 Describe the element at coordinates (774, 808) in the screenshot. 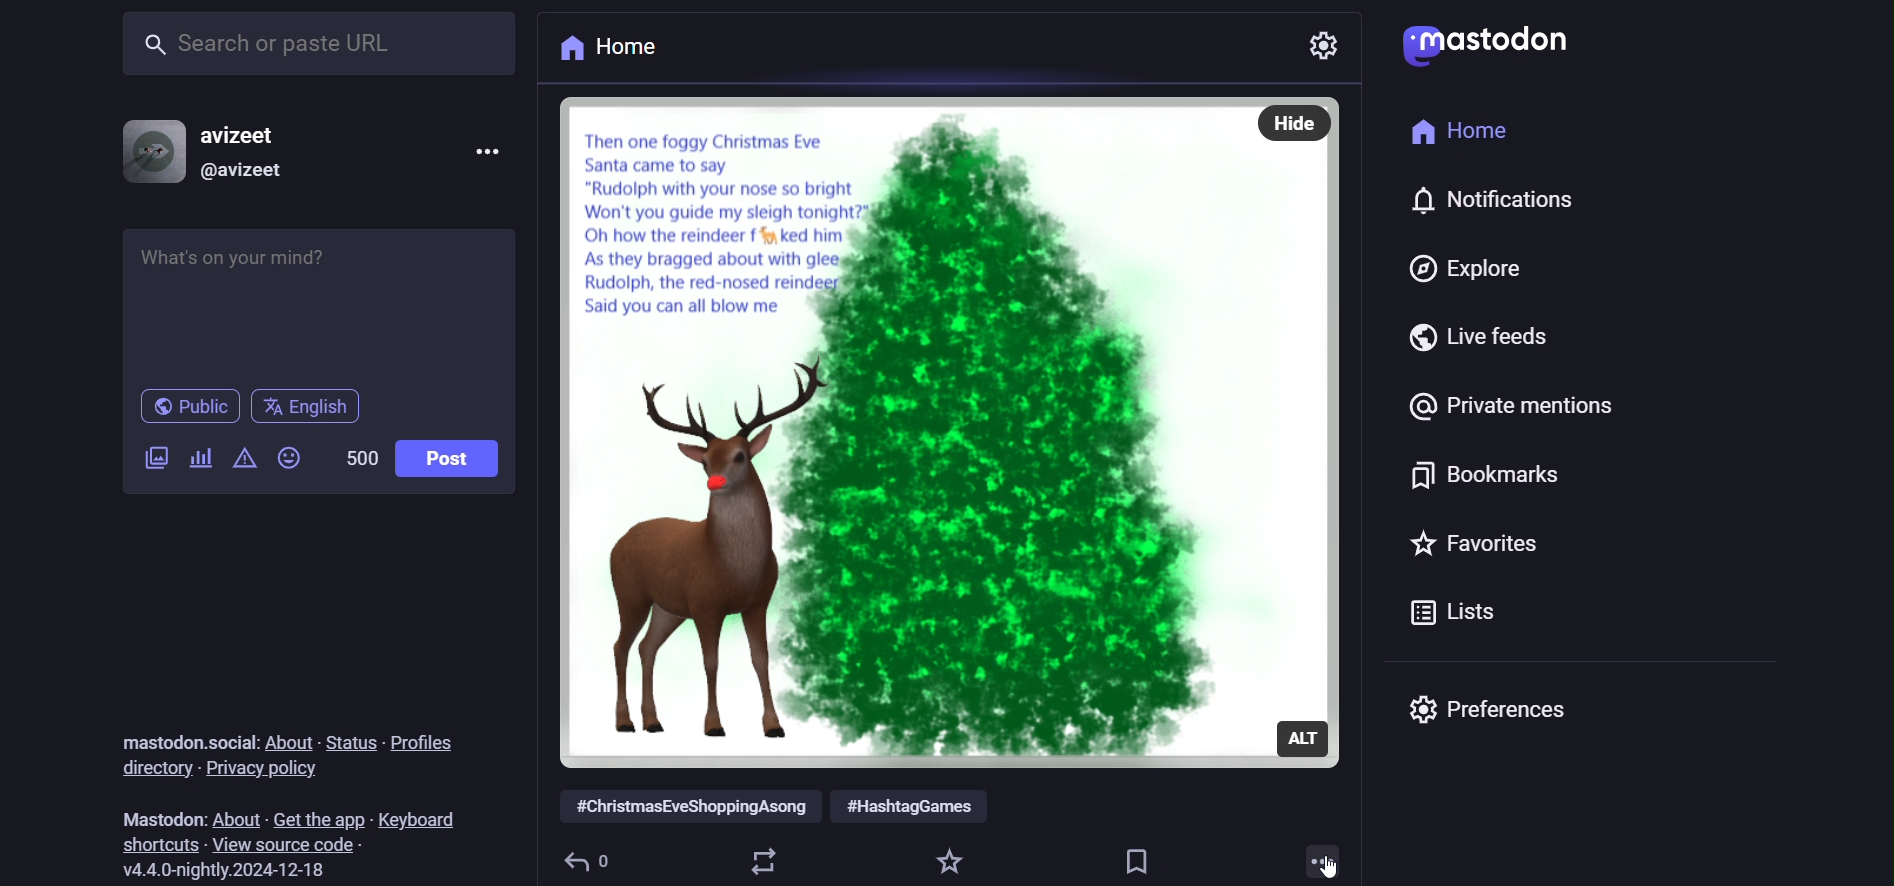

I see `hashtags` at that location.